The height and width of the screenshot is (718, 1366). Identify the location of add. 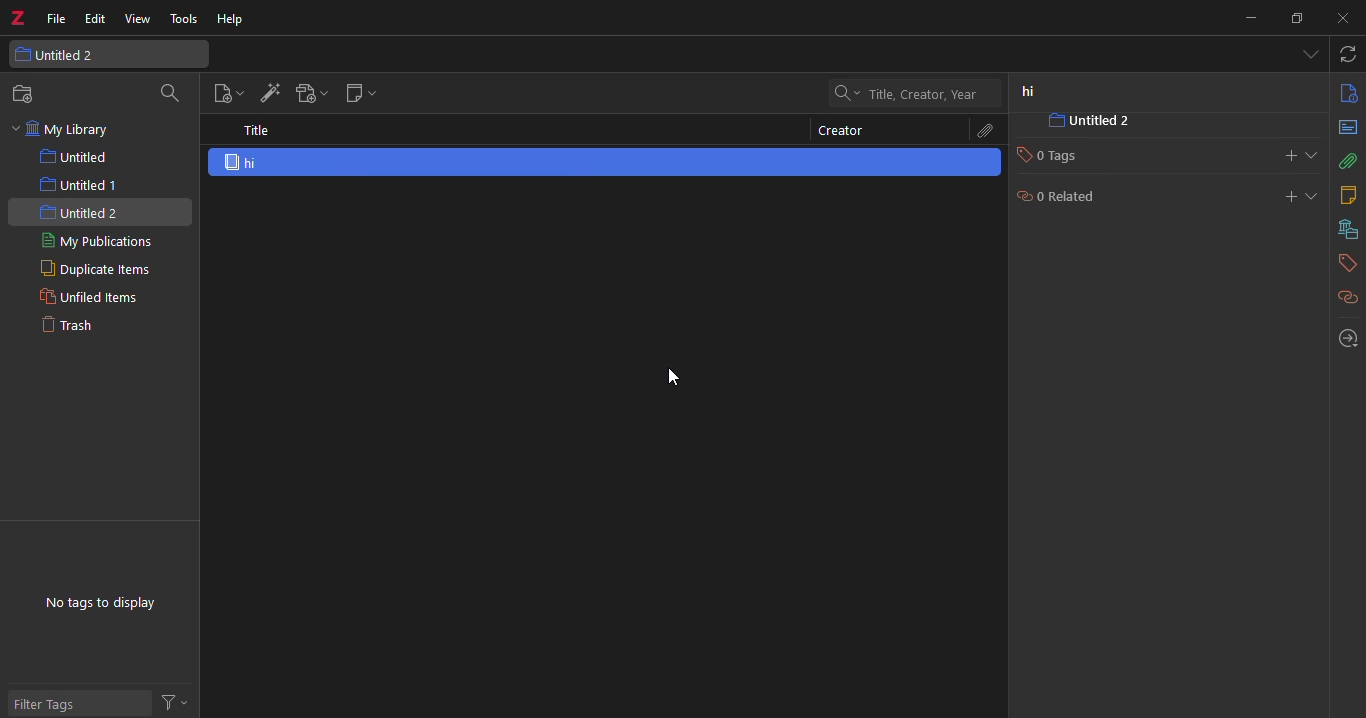
(1276, 153).